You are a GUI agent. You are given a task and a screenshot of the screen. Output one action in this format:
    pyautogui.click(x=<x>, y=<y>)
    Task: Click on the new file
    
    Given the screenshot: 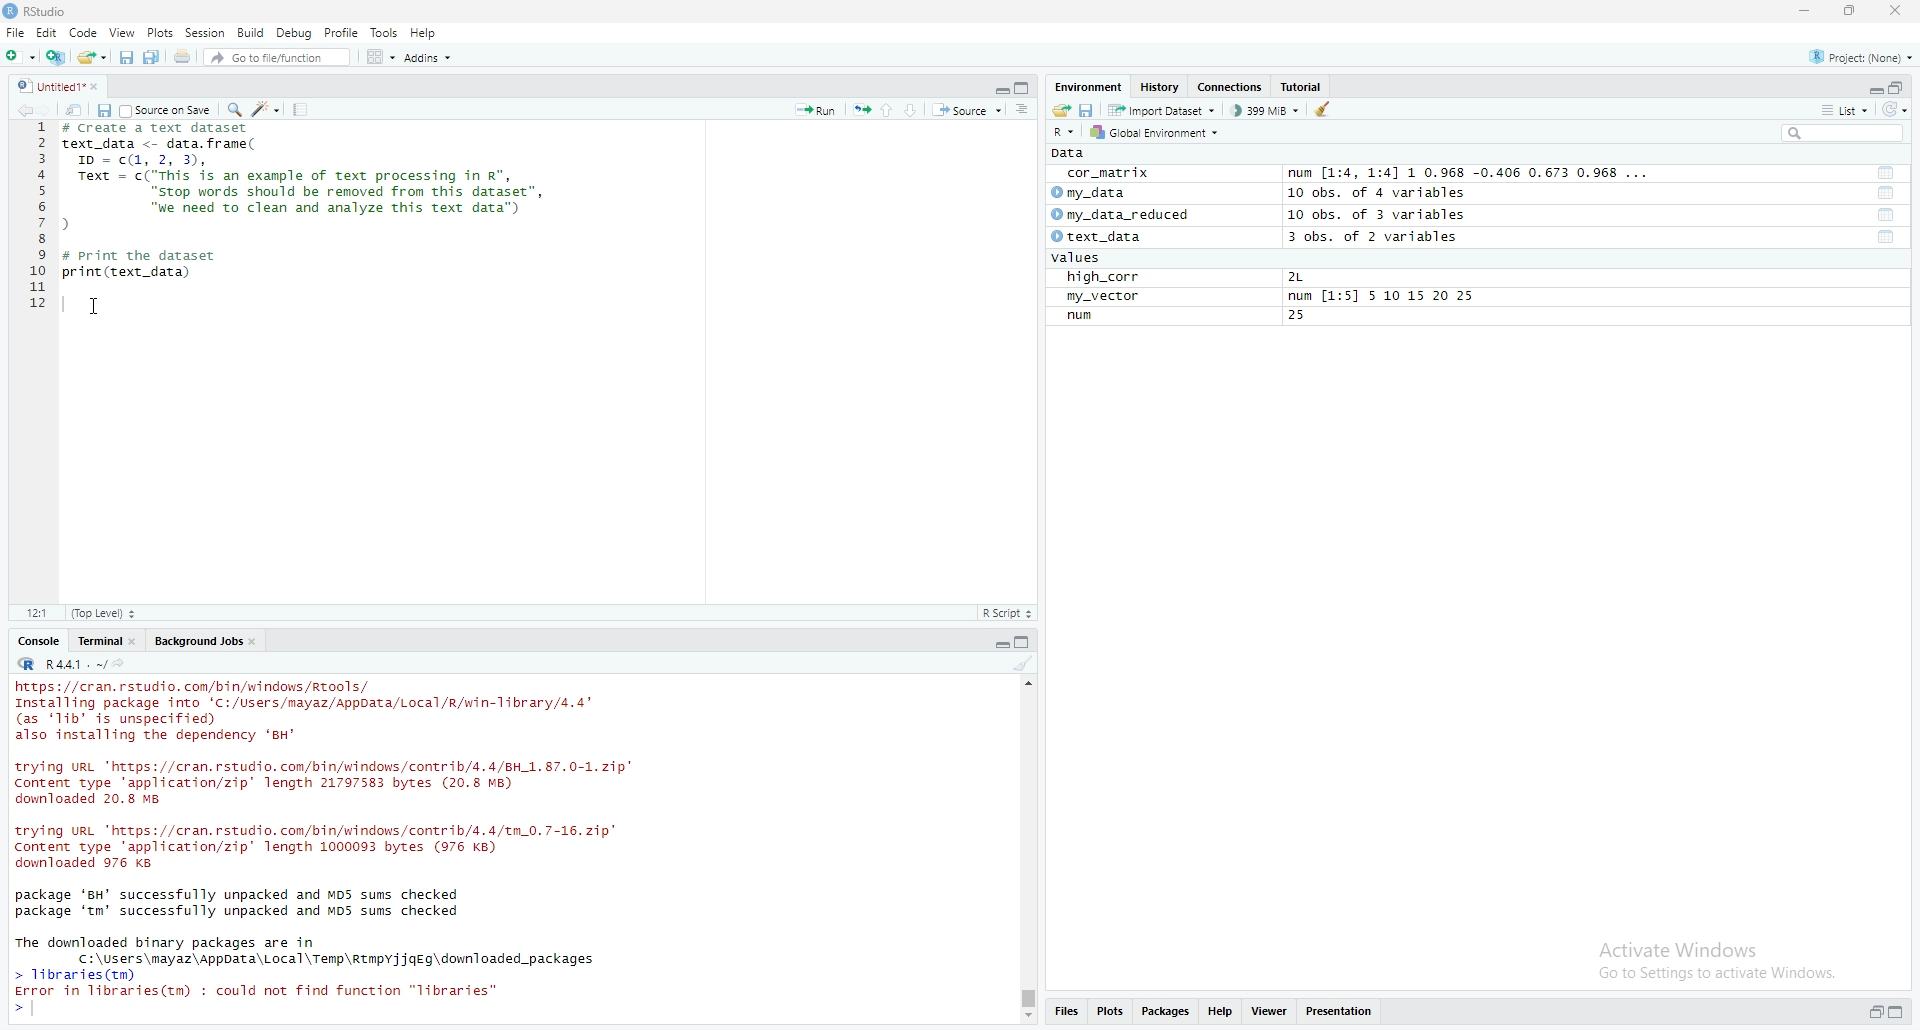 What is the action you would take?
    pyautogui.click(x=19, y=57)
    